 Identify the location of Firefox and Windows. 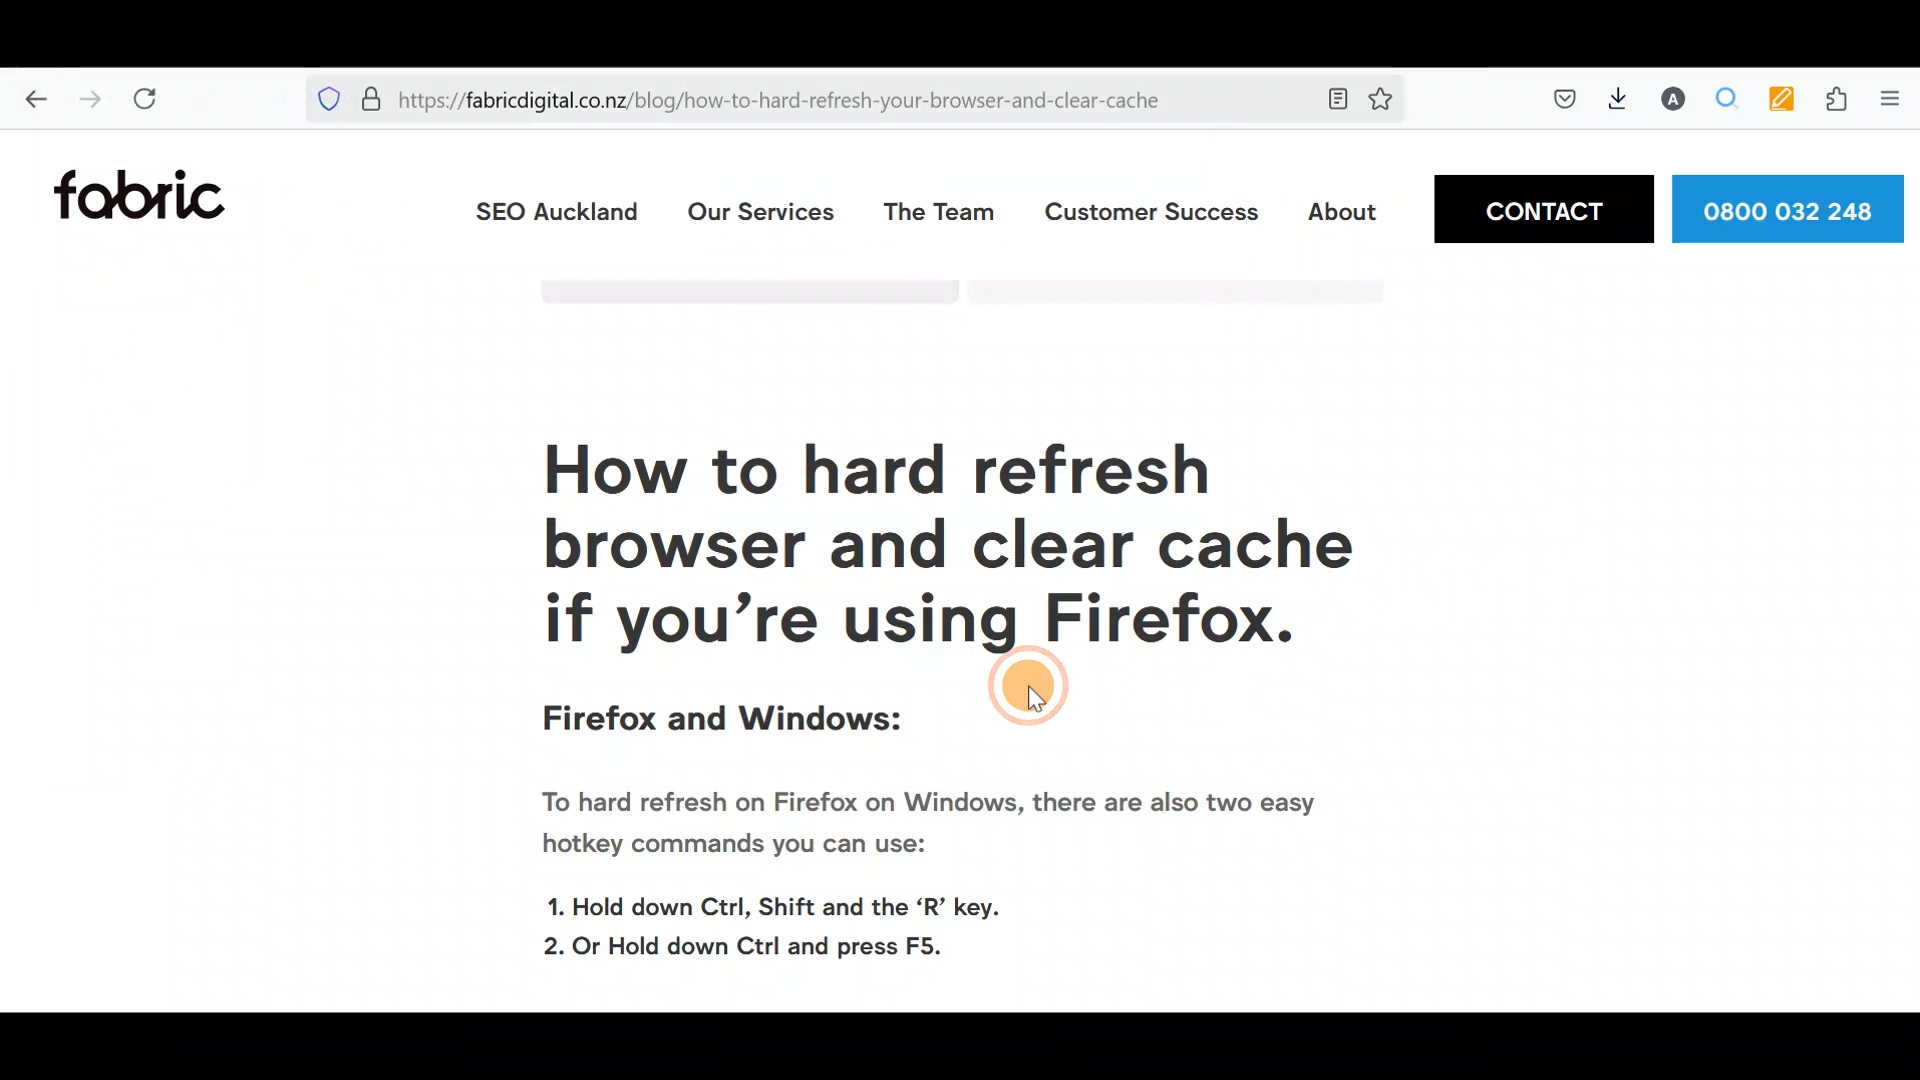
(724, 724).